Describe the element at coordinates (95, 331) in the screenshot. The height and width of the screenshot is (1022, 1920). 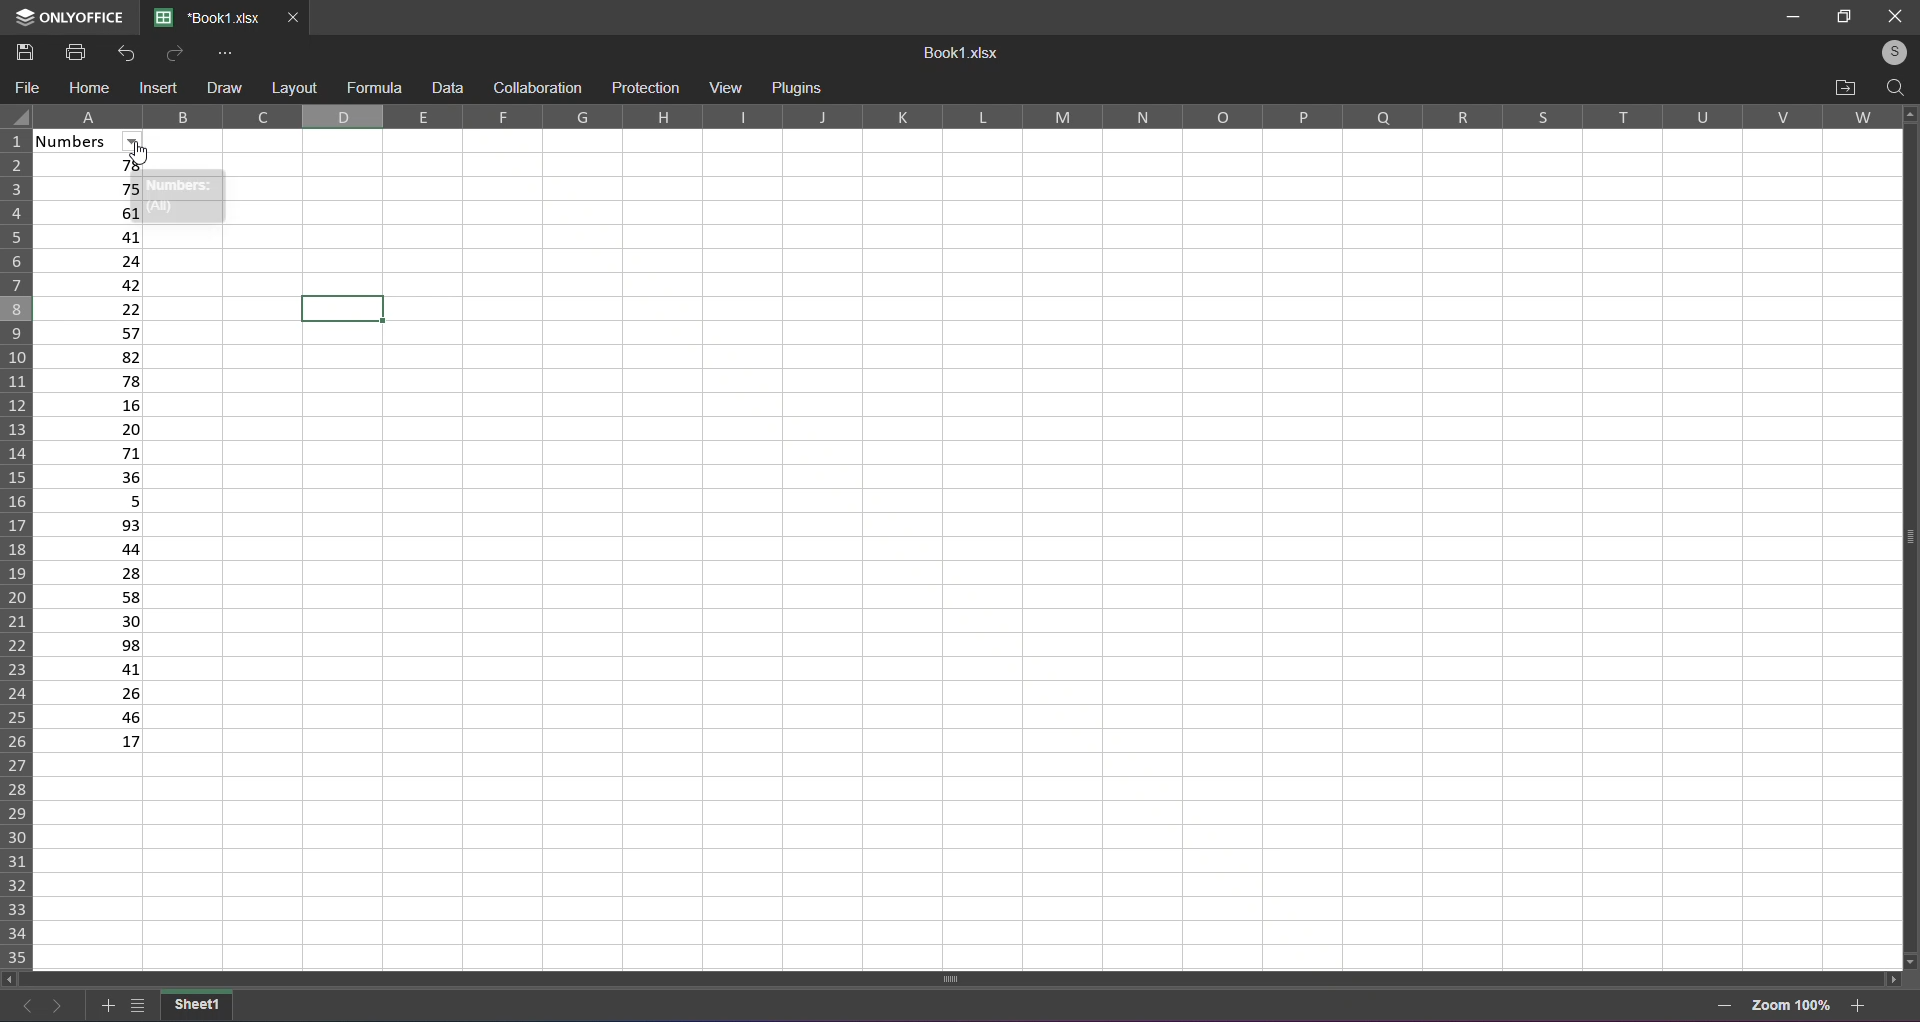
I see `57` at that location.